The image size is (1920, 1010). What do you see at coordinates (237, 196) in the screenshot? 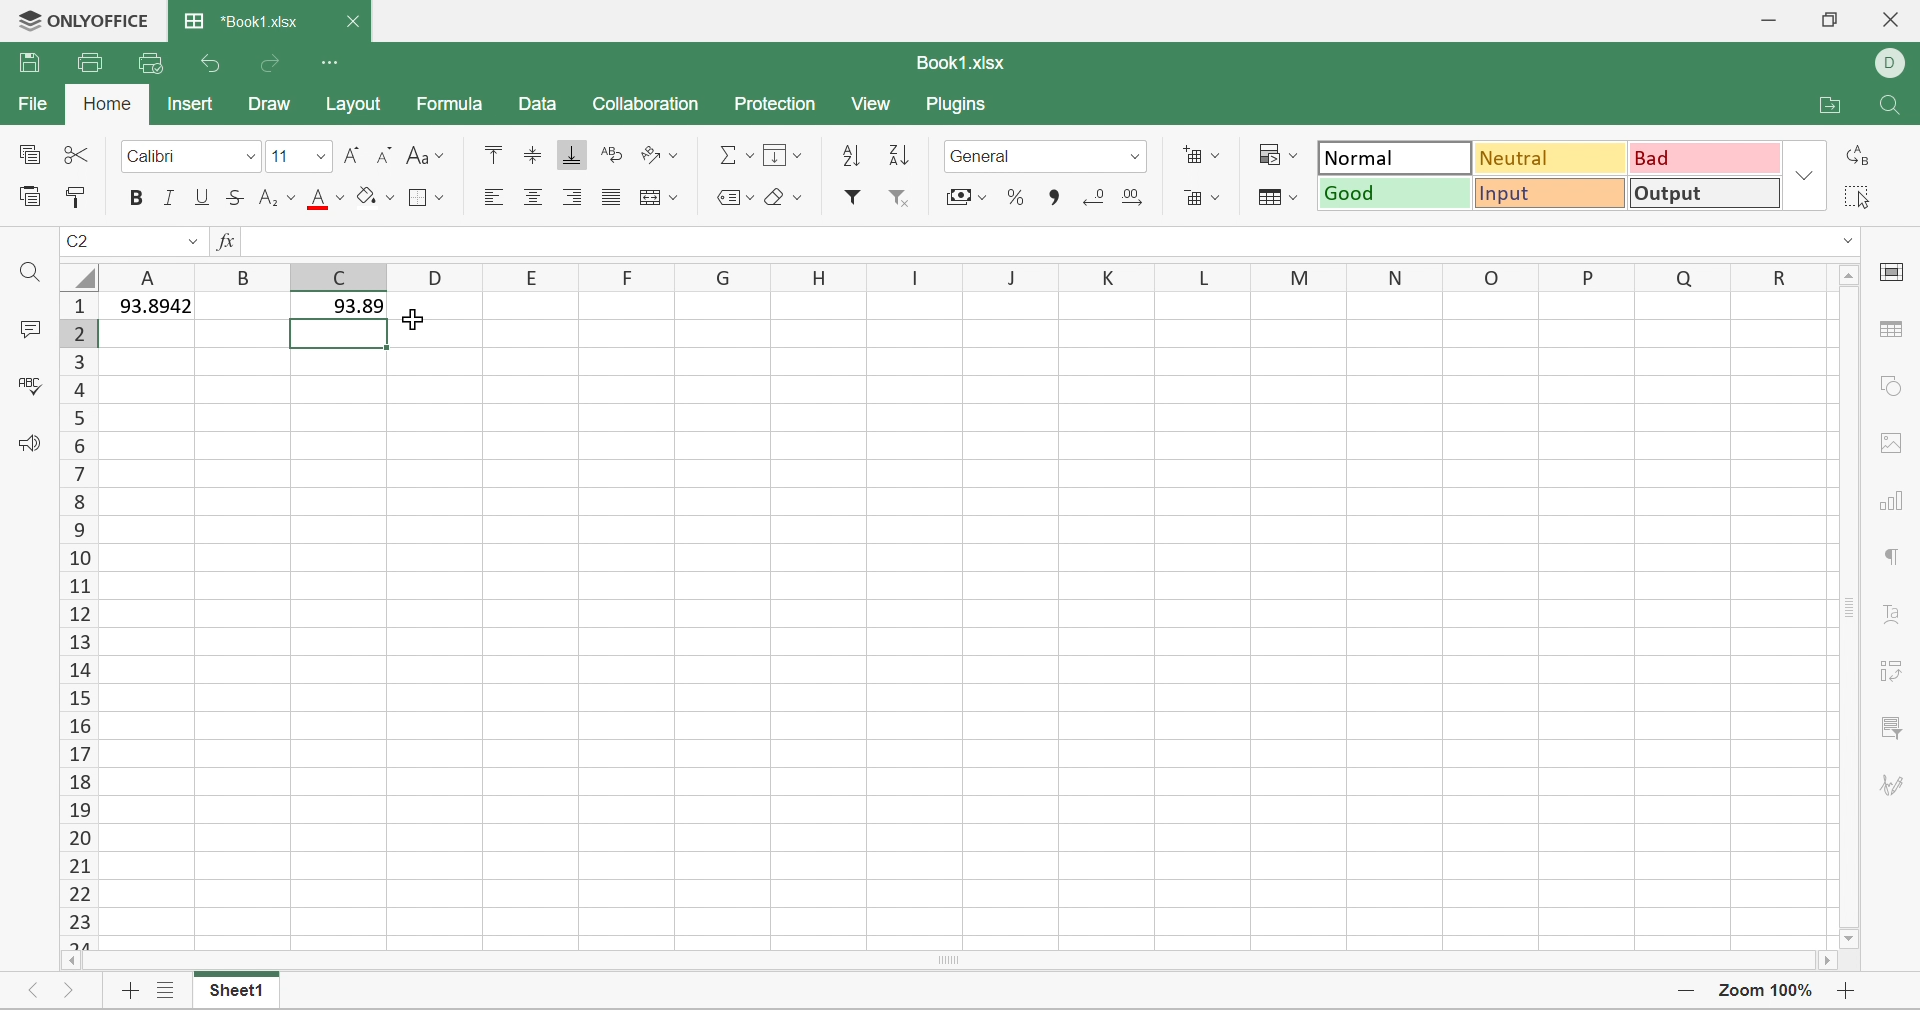
I see `Strikethrough` at bounding box center [237, 196].